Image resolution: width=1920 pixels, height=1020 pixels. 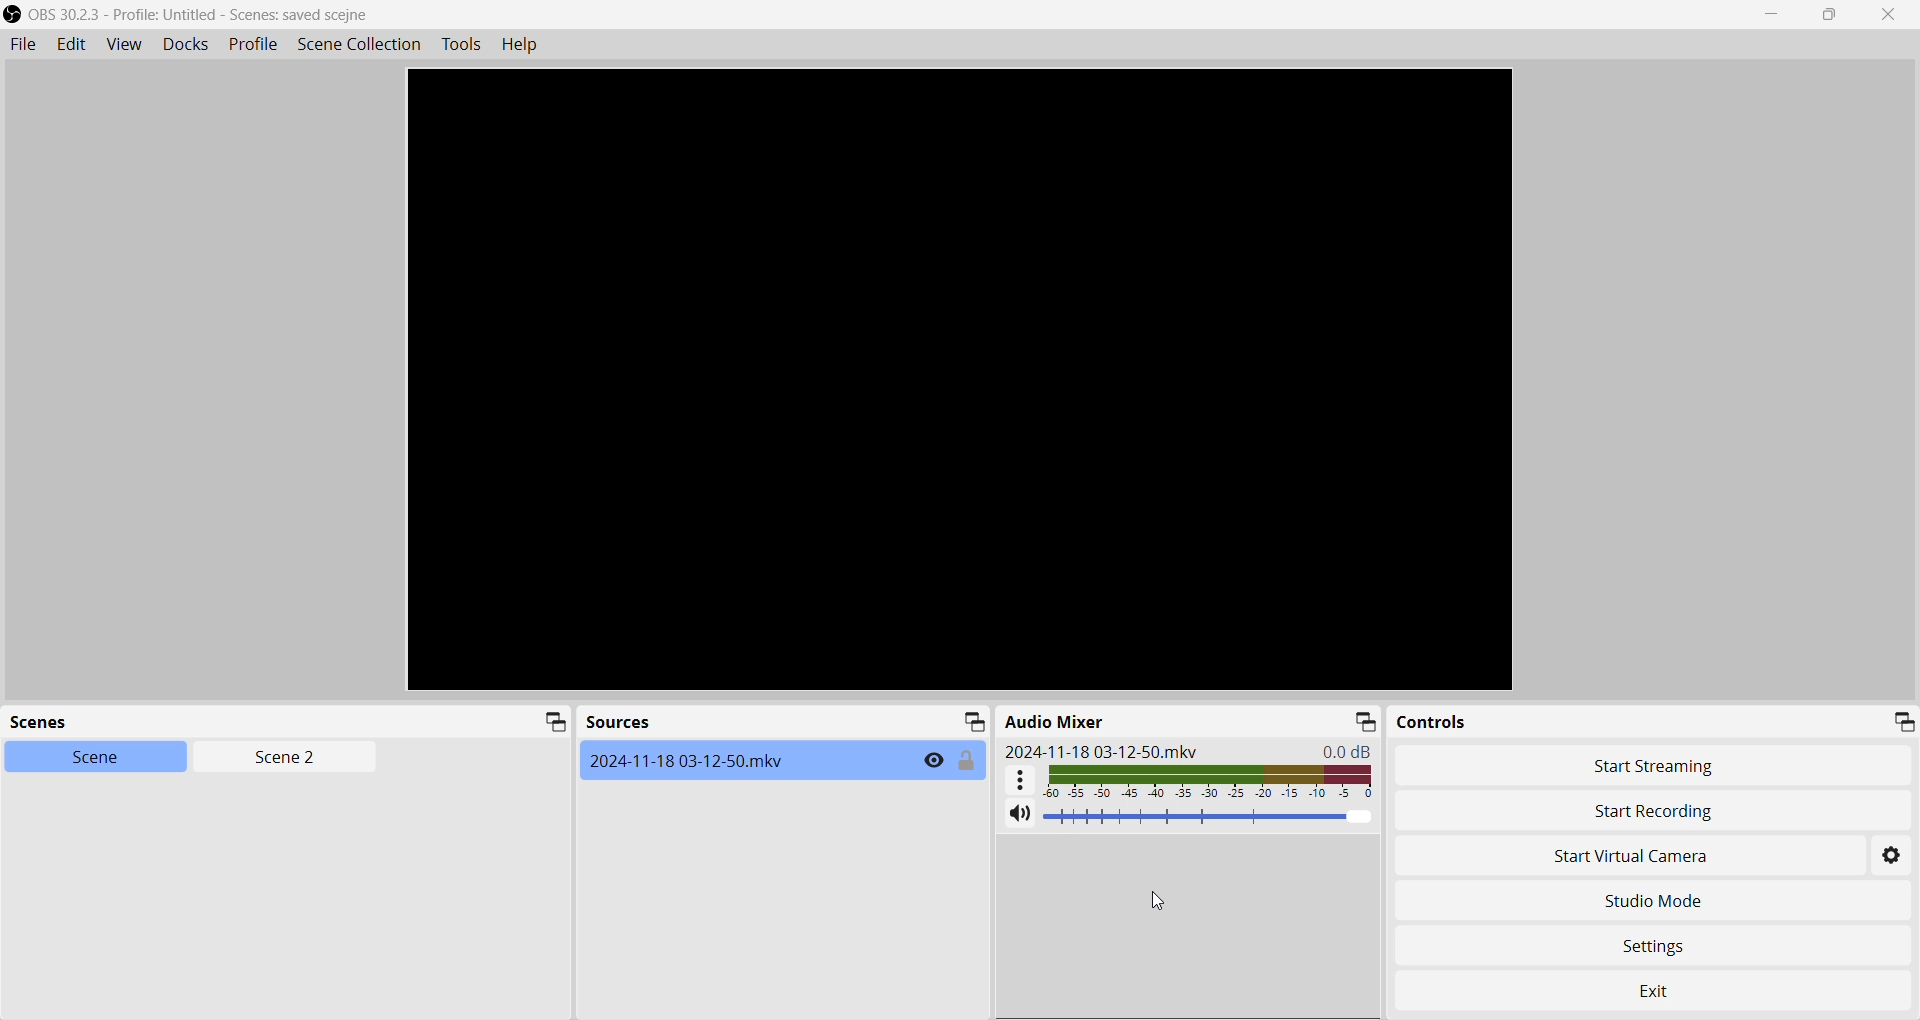 What do you see at coordinates (82, 756) in the screenshot?
I see `Scene` at bounding box center [82, 756].